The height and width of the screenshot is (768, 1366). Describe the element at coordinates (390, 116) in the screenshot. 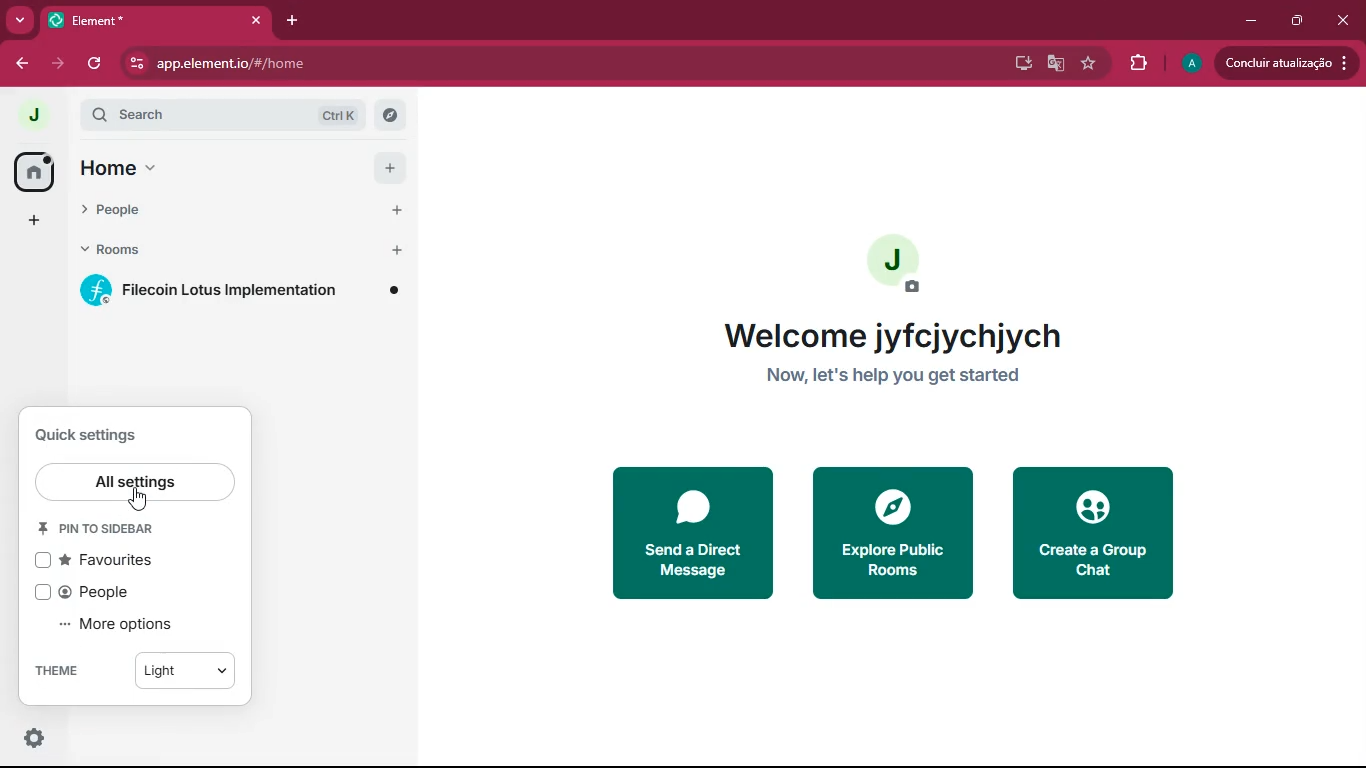

I see `explore rooms` at that location.